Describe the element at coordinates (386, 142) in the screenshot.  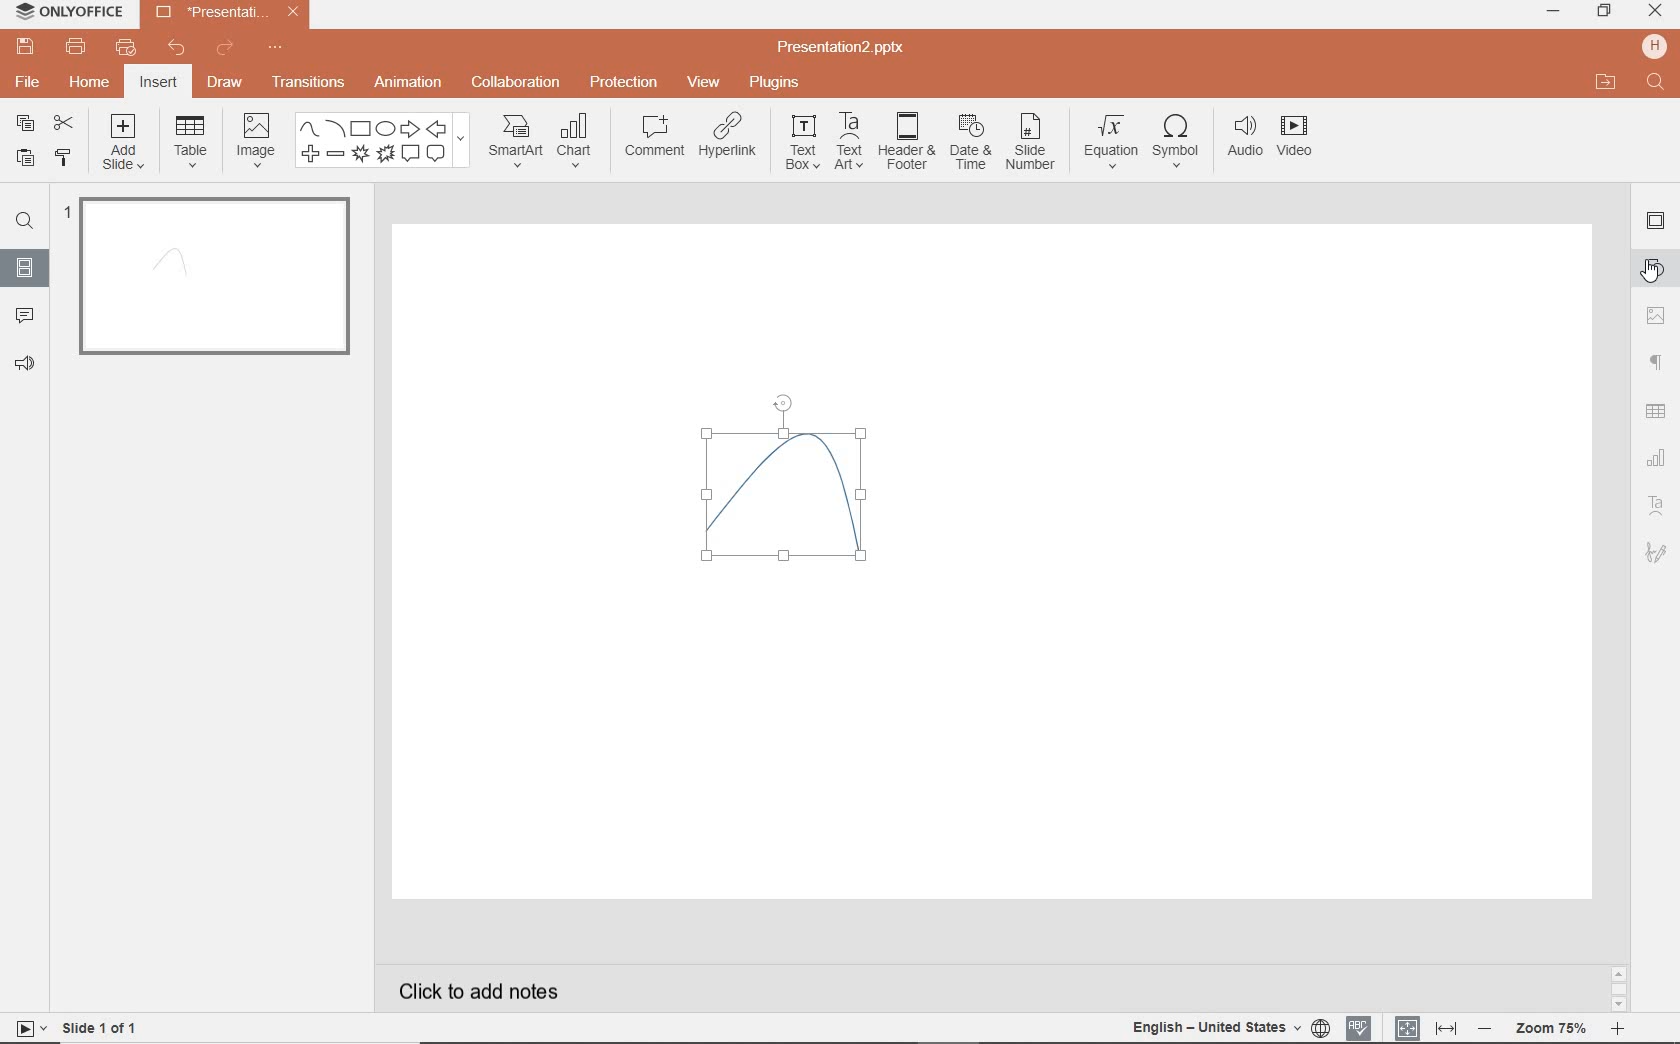
I see `SHAPES` at that location.